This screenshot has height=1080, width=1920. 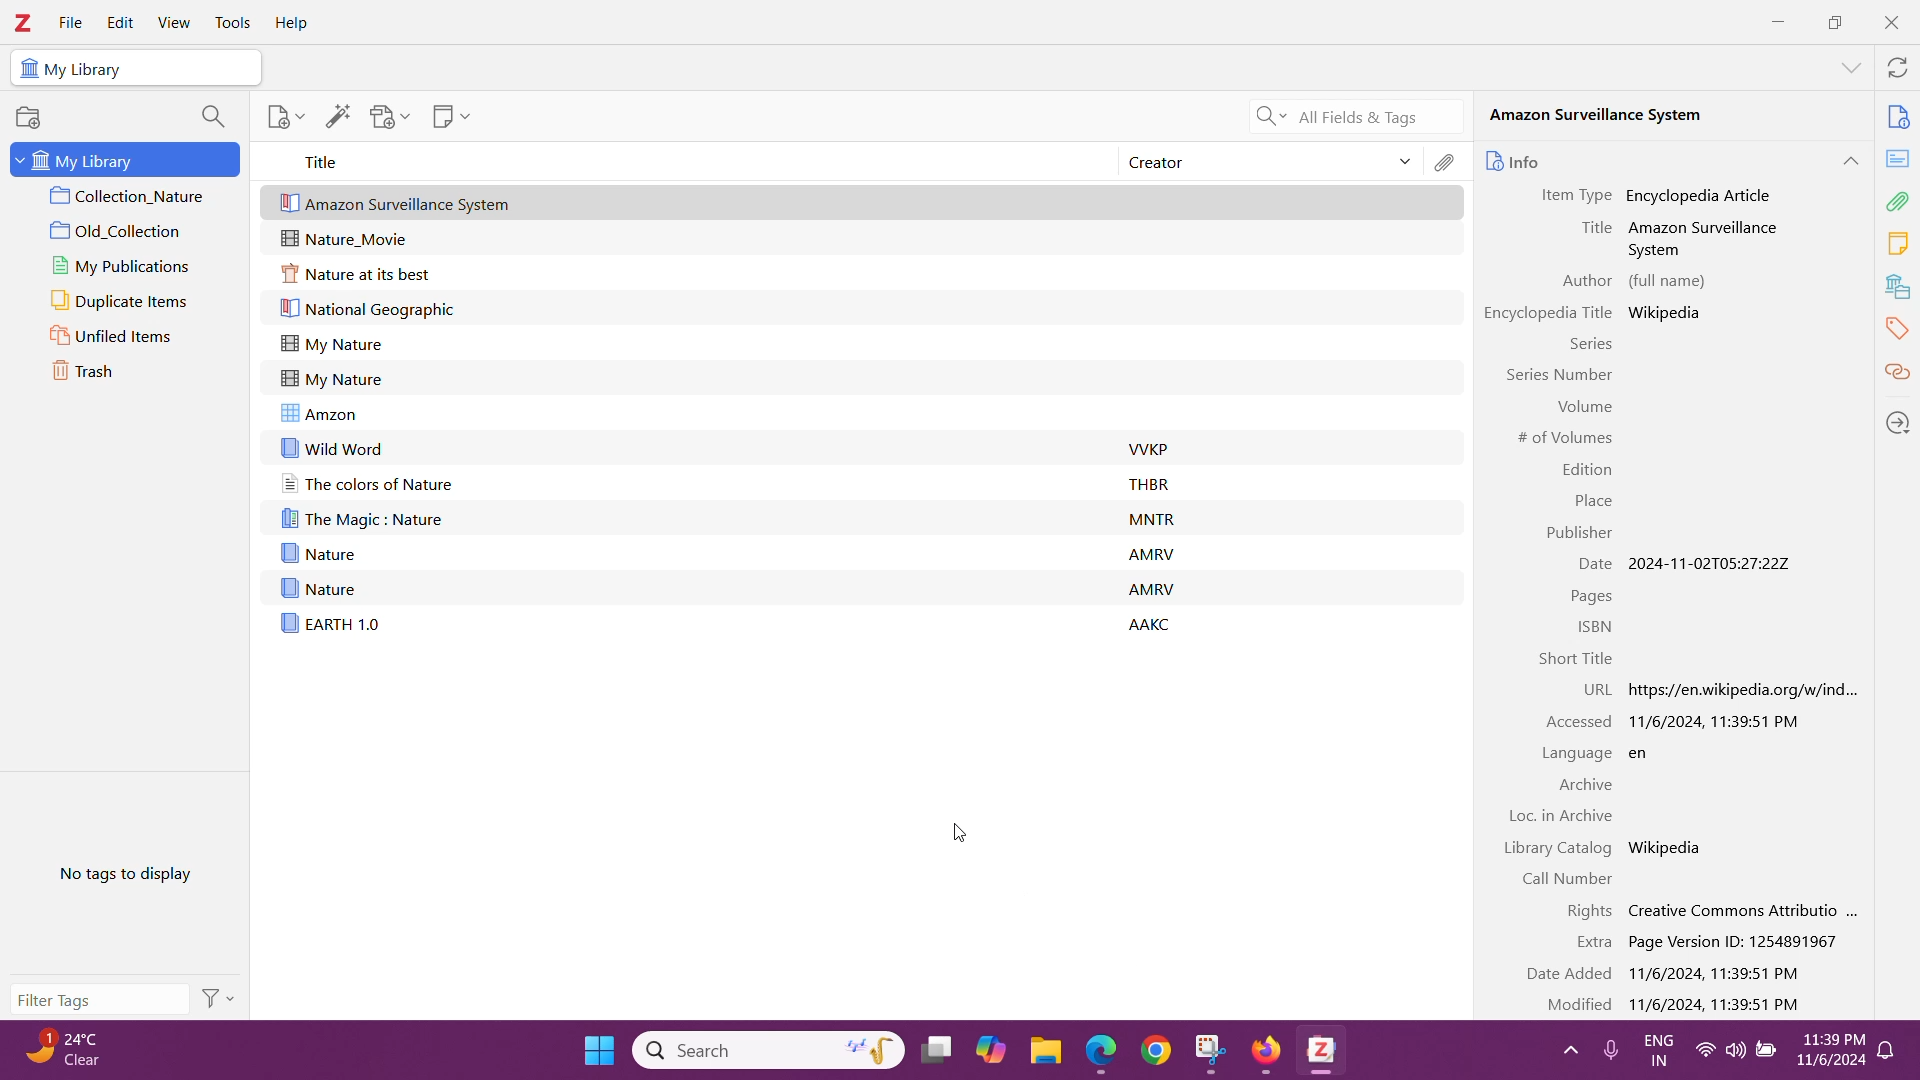 What do you see at coordinates (1900, 68) in the screenshot?
I see `Sync with zotero.org` at bounding box center [1900, 68].